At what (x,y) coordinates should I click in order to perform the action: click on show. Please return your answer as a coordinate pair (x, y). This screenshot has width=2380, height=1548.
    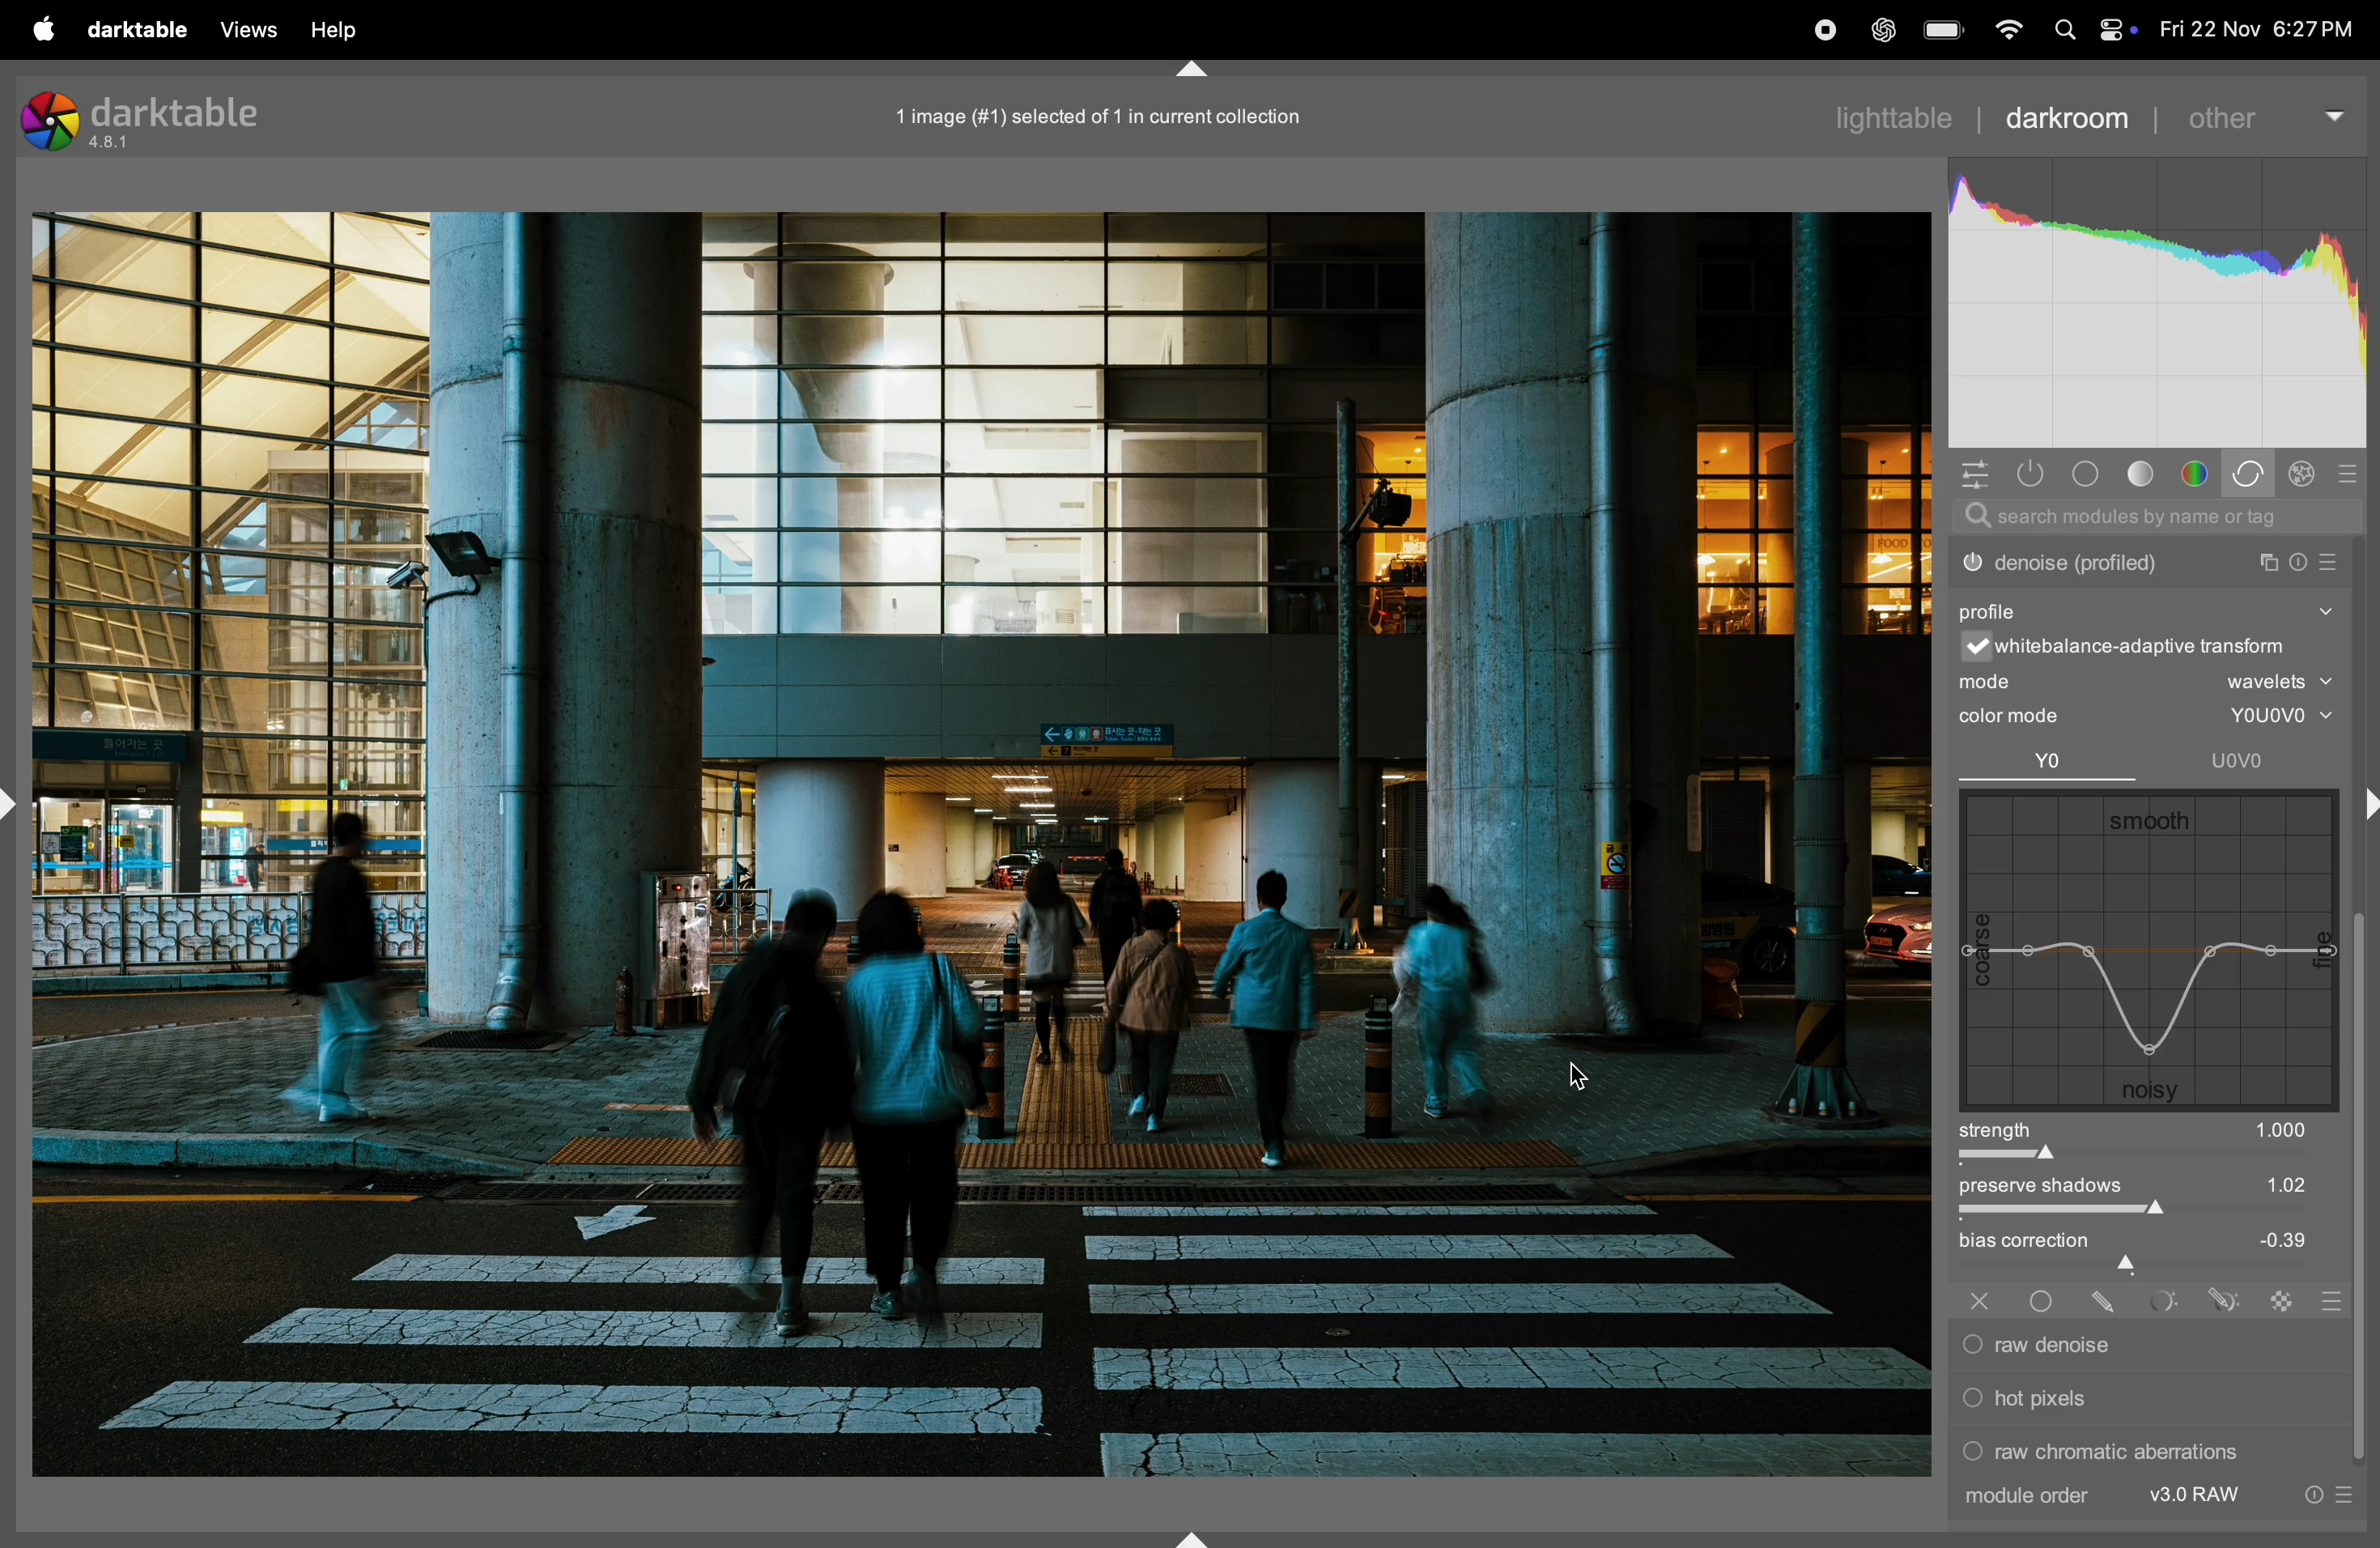
    Looking at the image, I should click on (2326, 614).